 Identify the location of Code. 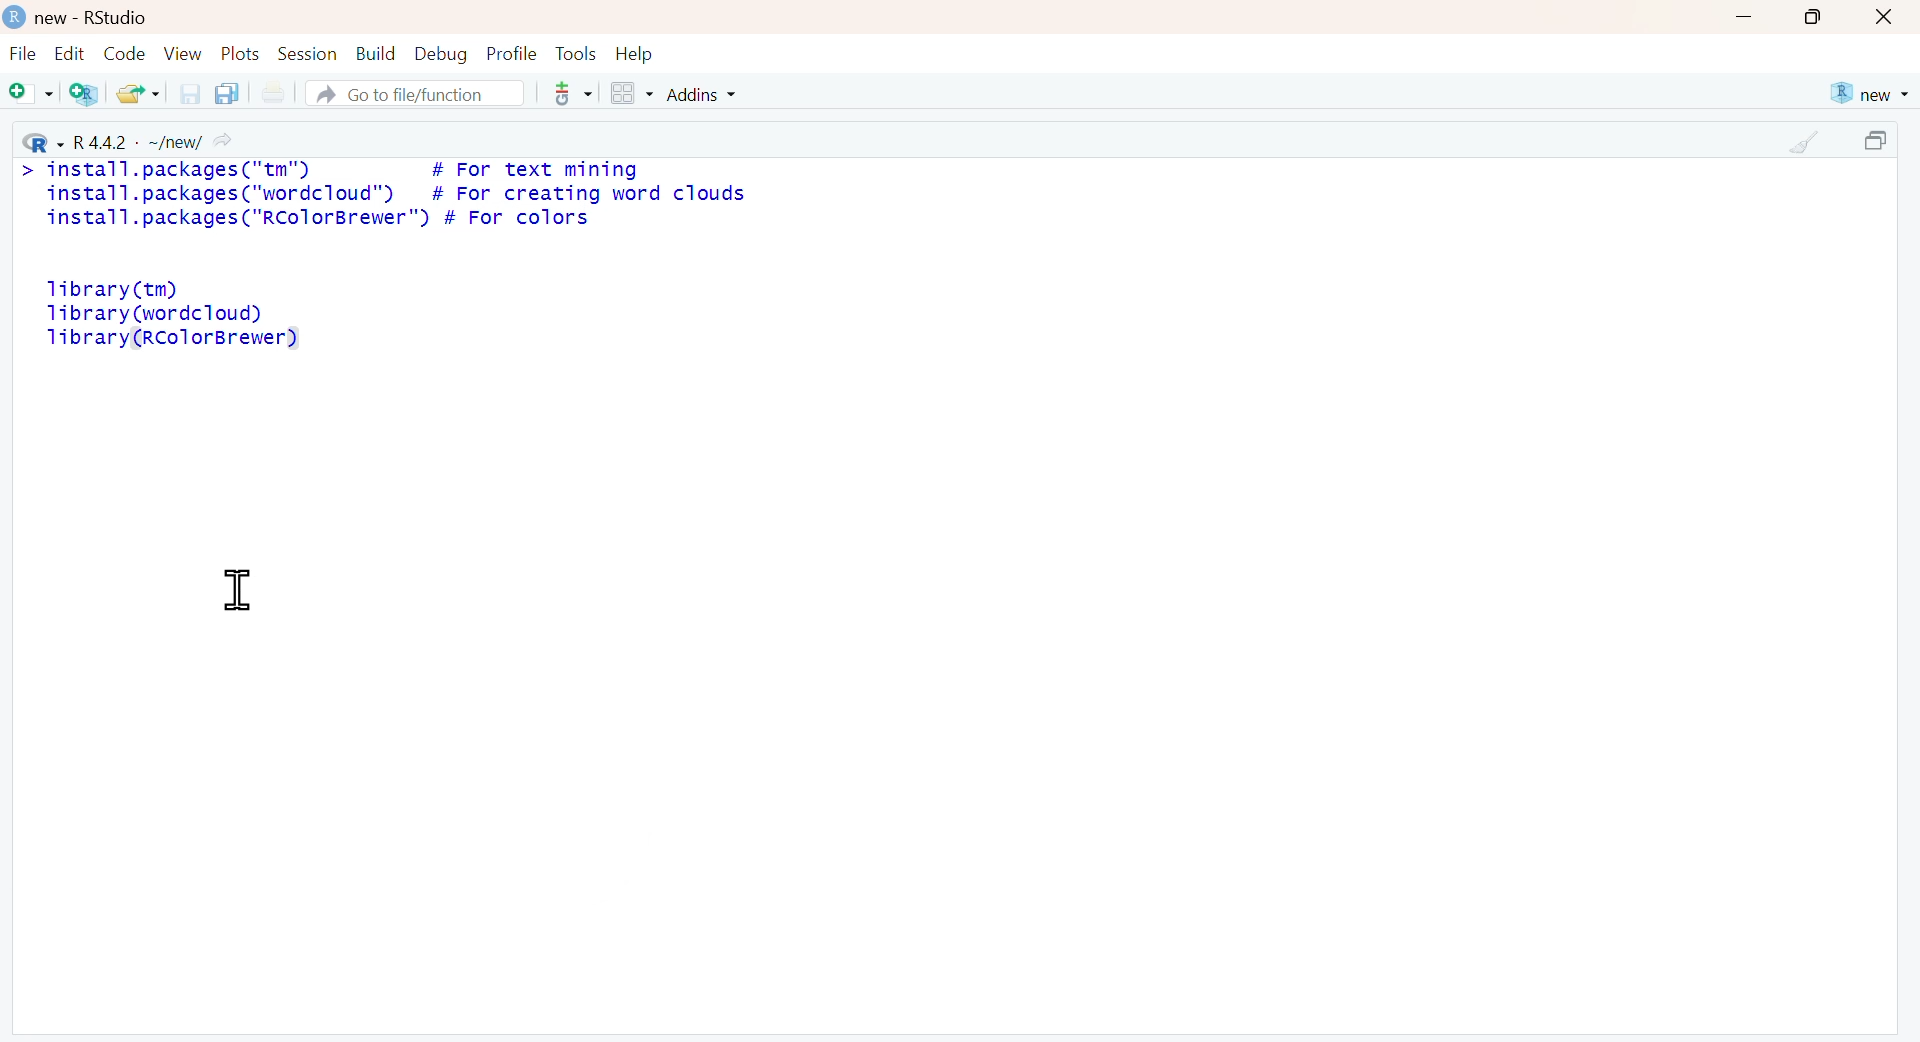
(125, 53).